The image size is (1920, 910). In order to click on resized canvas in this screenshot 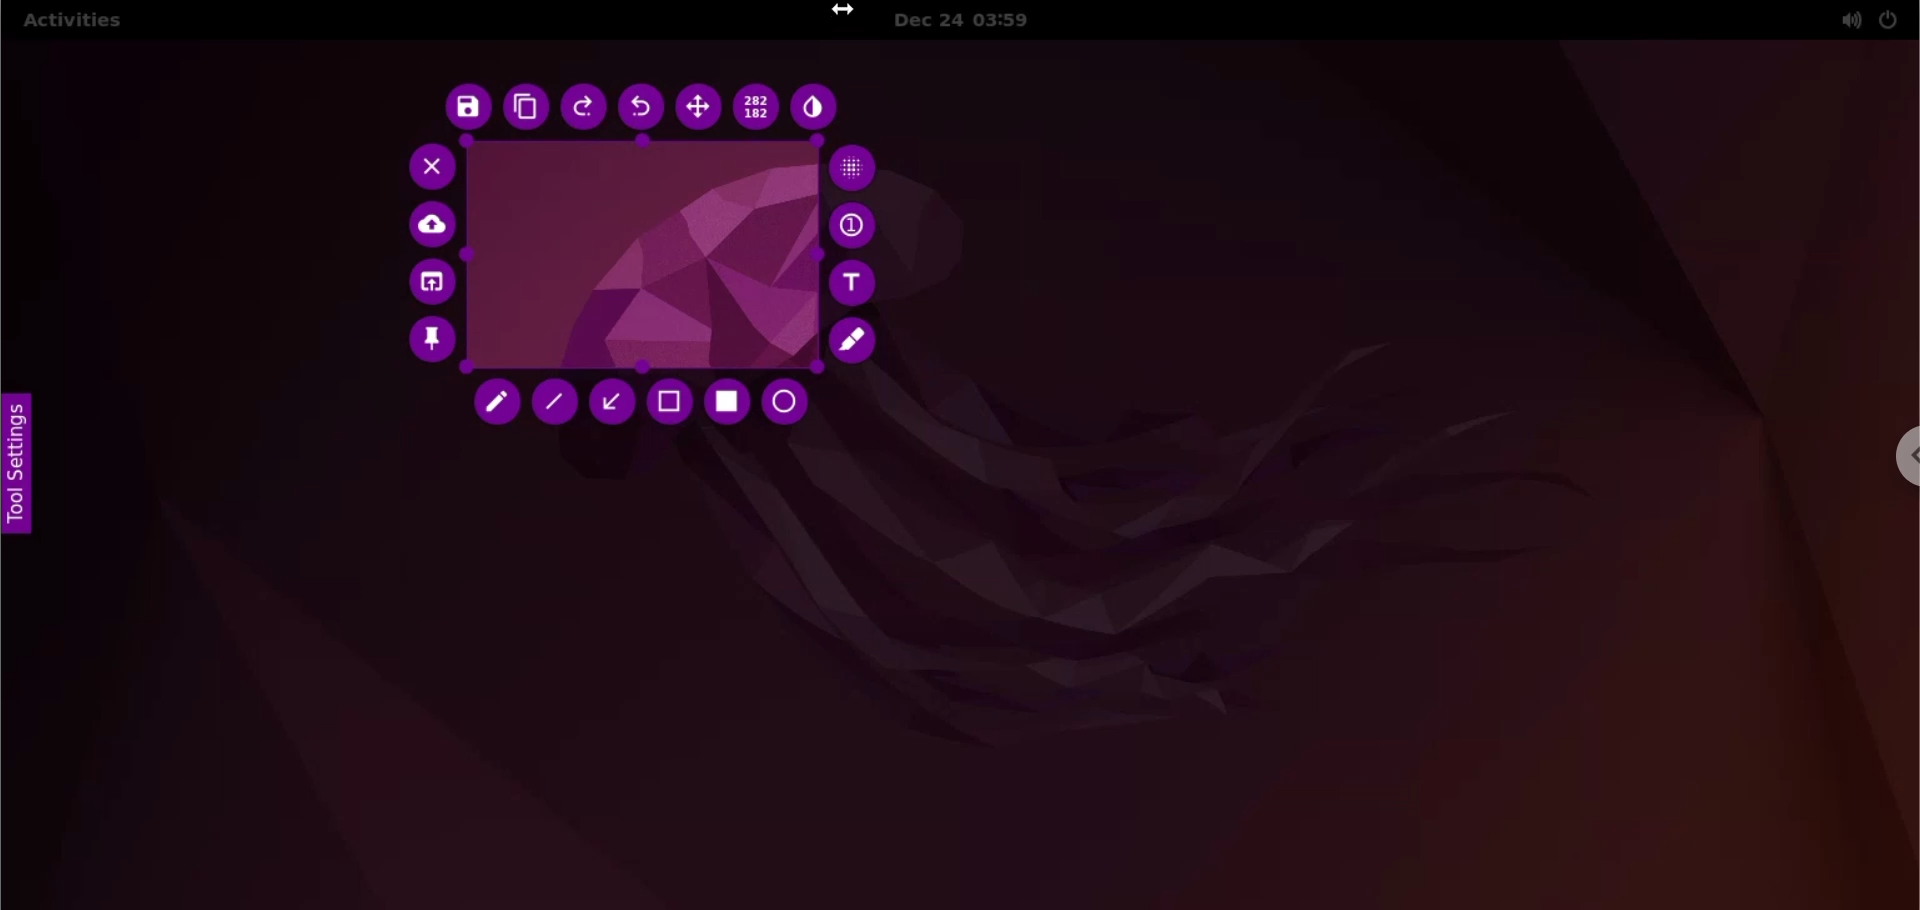, I will do `click(640, 252)`.